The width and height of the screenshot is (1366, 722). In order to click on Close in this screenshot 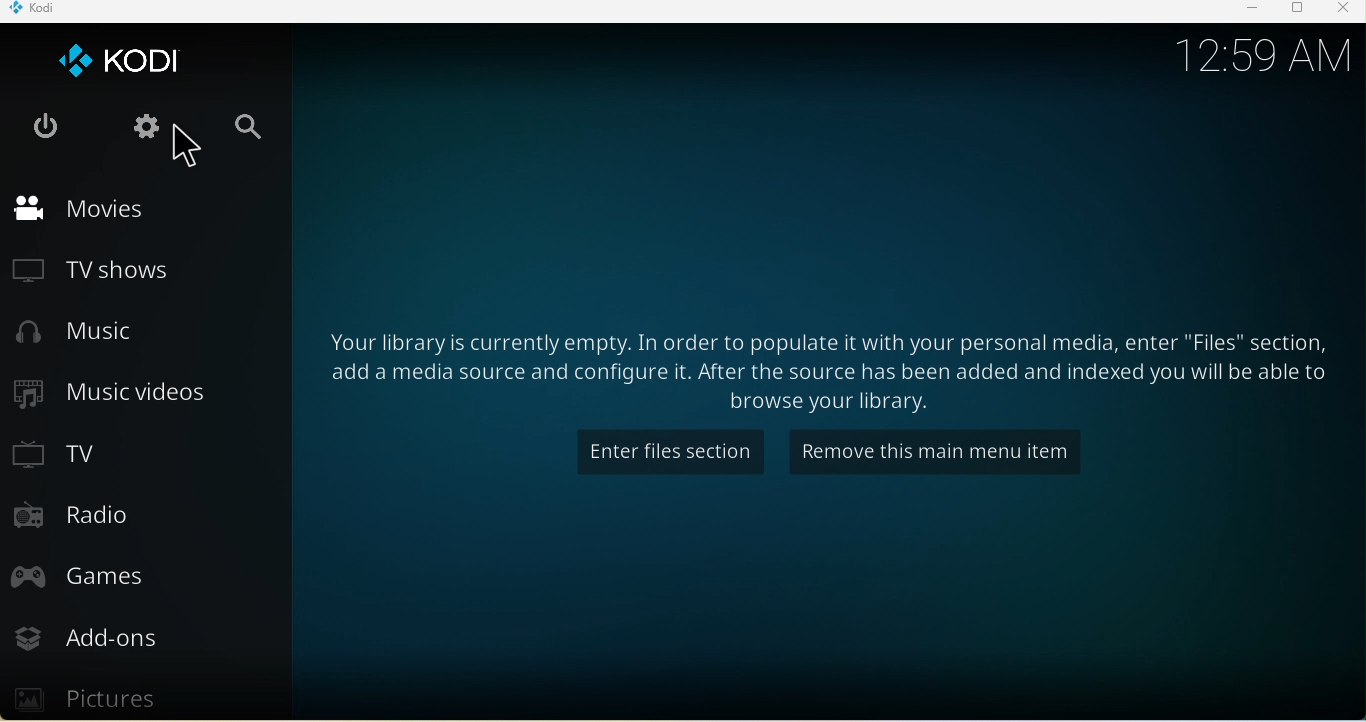, I will do `click(1341, 10)`.